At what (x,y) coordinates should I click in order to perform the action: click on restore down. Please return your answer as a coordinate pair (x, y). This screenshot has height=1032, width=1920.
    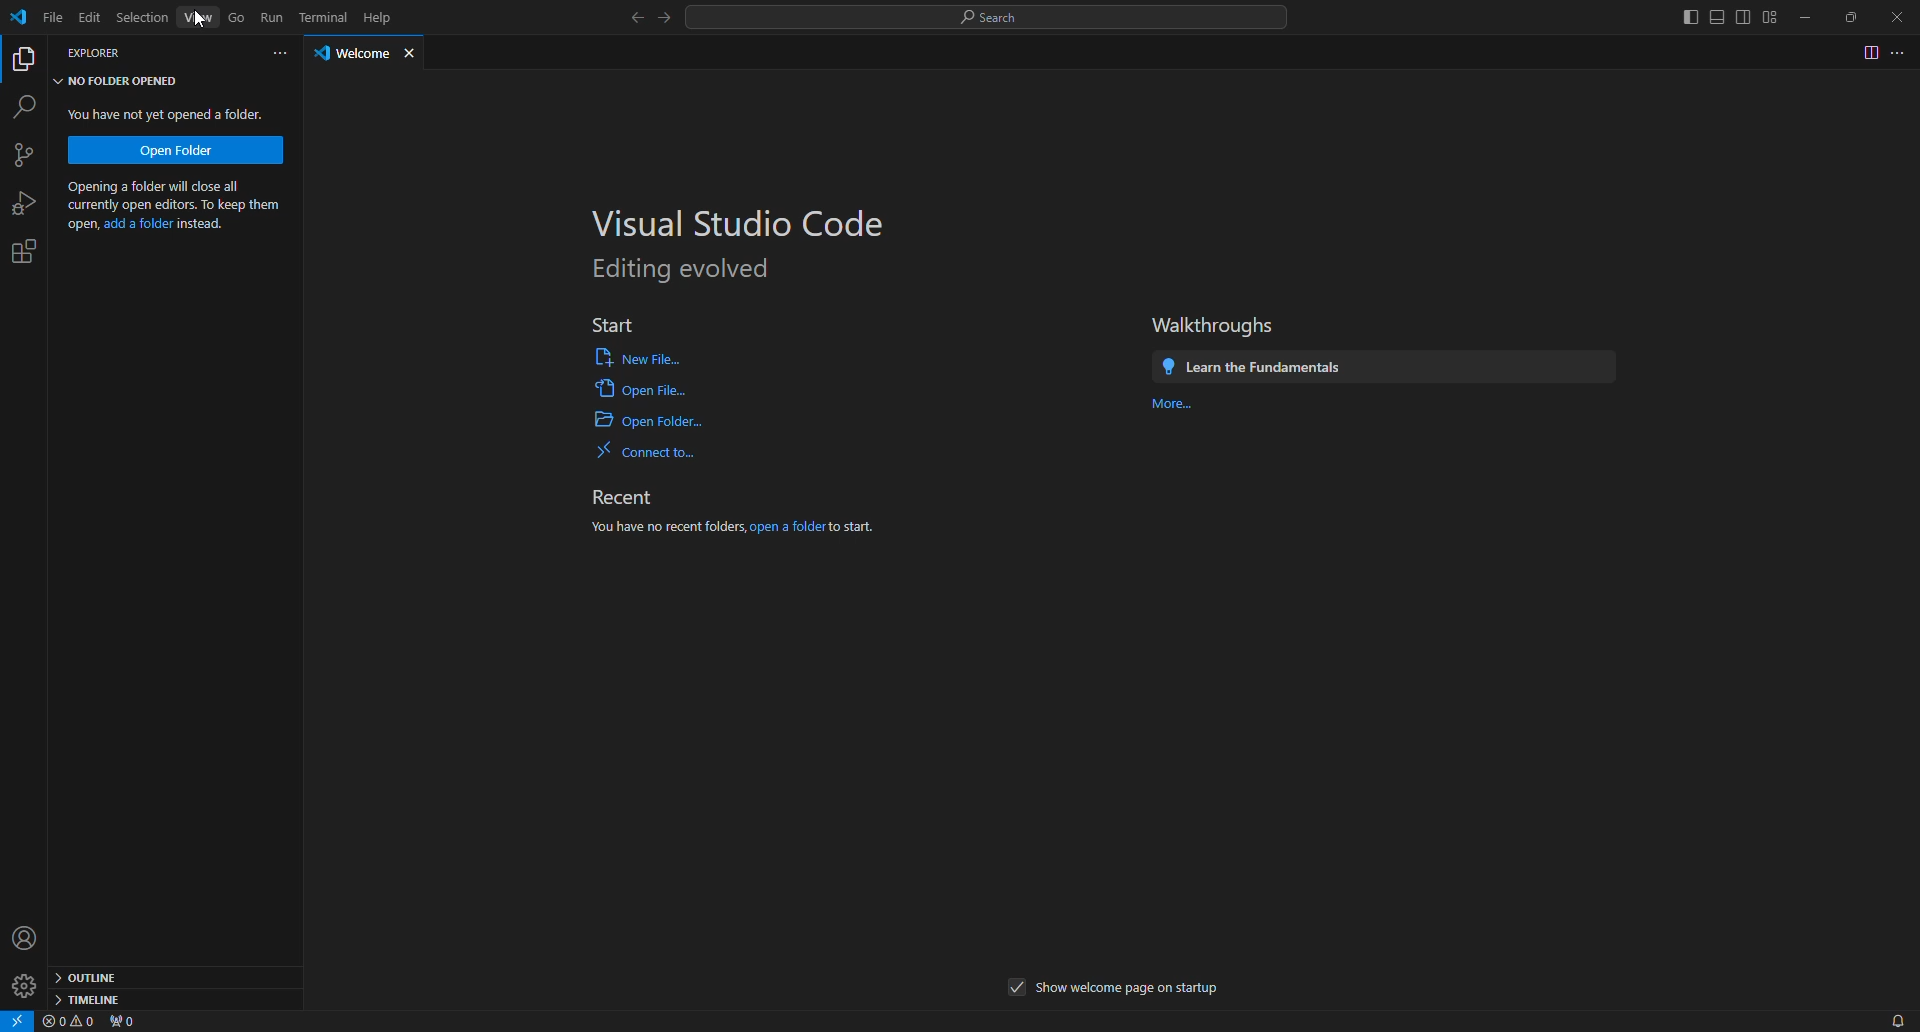
    Looking at the image, I should click on (1855, 15).